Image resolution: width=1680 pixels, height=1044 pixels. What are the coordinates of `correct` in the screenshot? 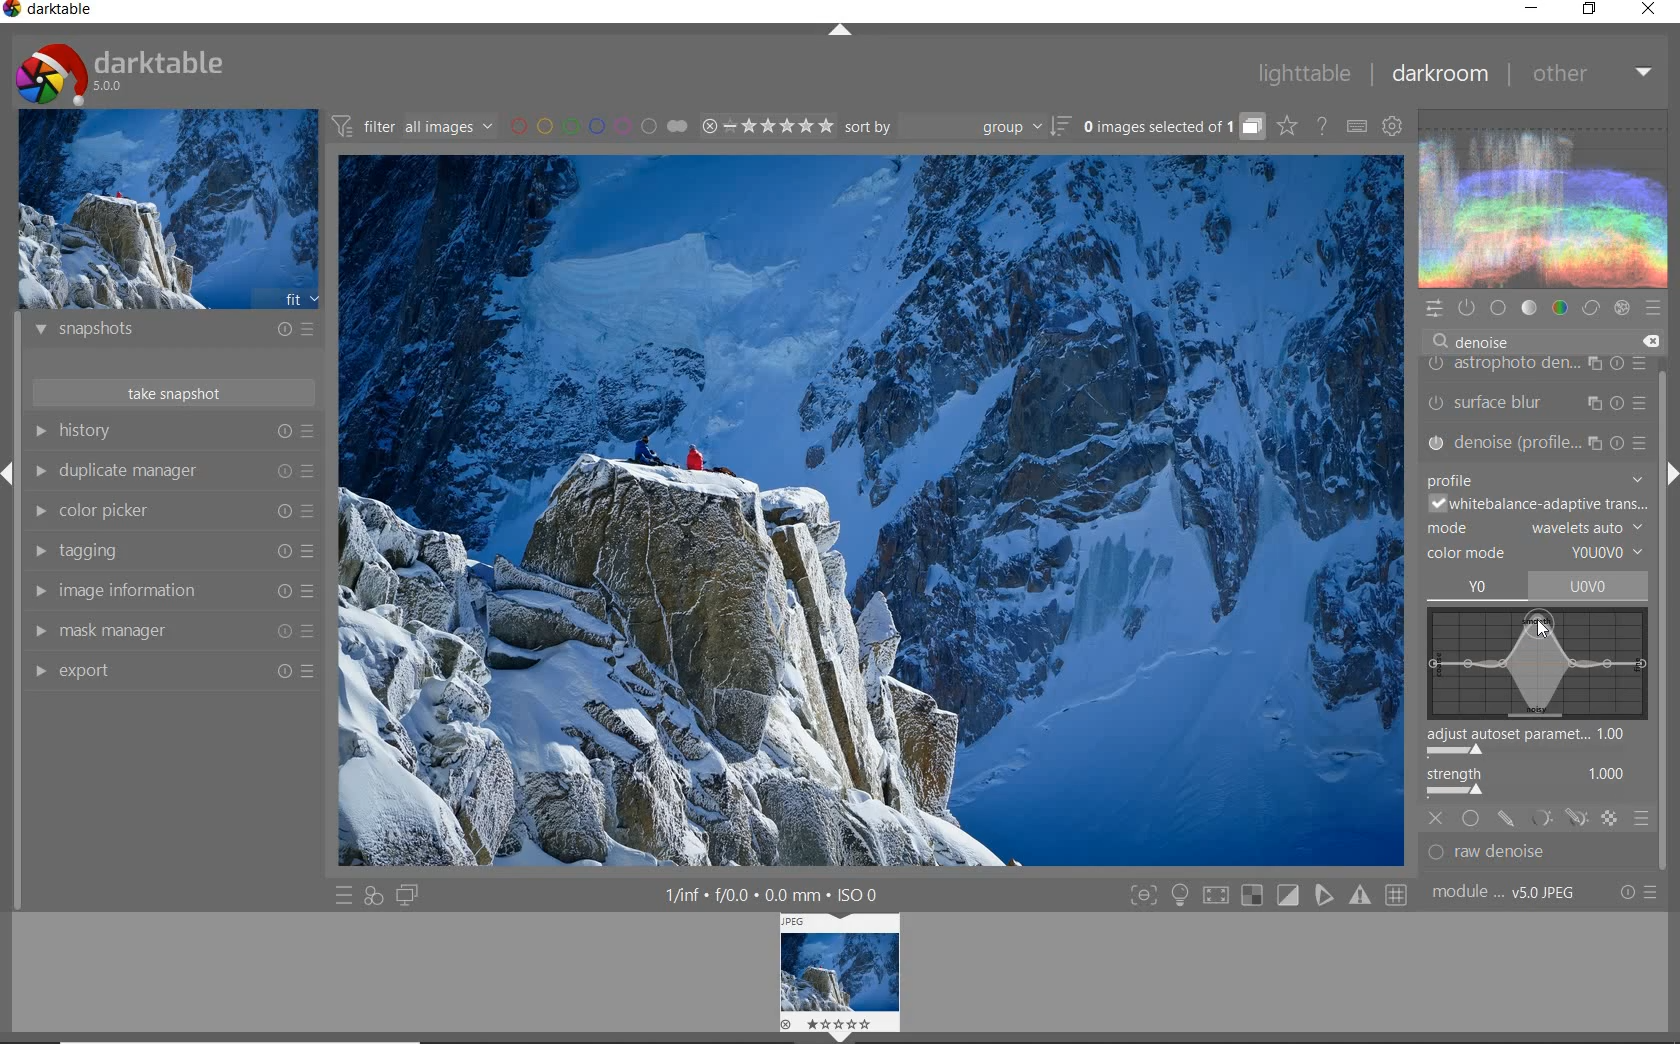 It's located at (1590, 307).